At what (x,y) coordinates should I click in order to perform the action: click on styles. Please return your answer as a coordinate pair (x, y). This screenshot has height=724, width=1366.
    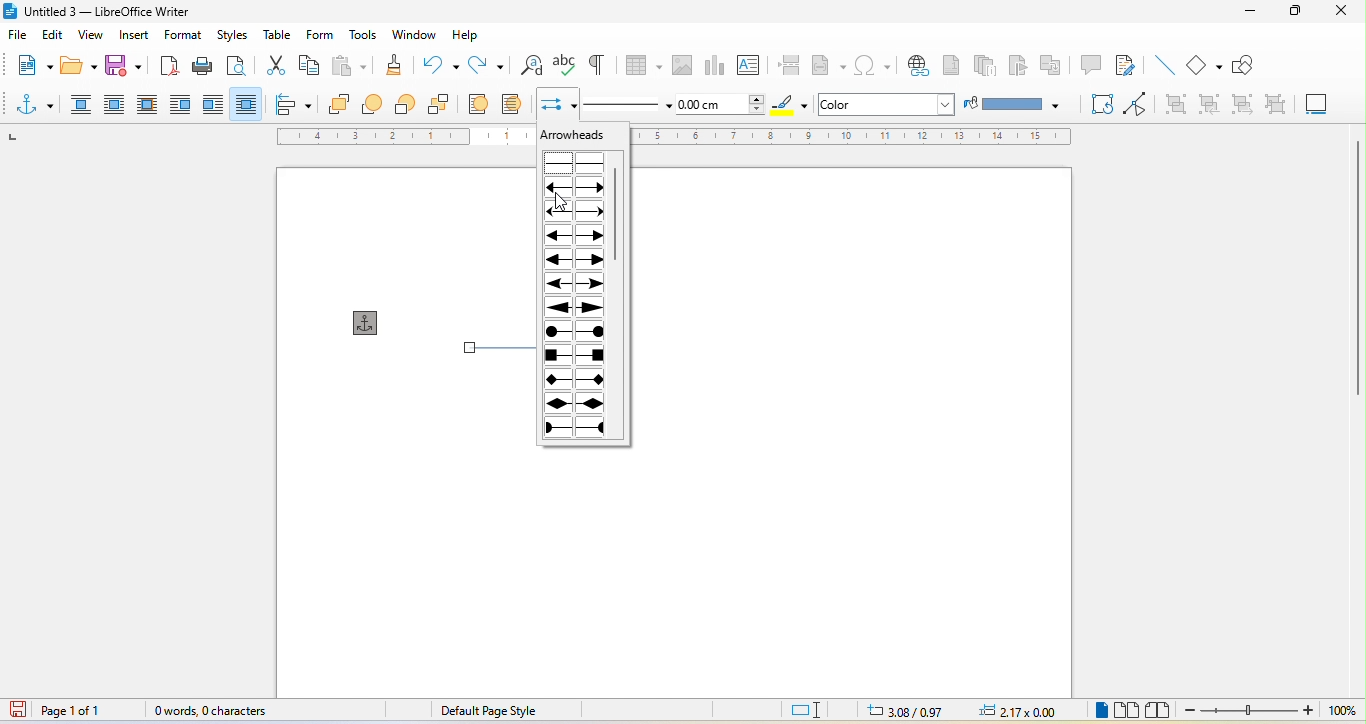
    Looking at the image, I should click on (231, 36).